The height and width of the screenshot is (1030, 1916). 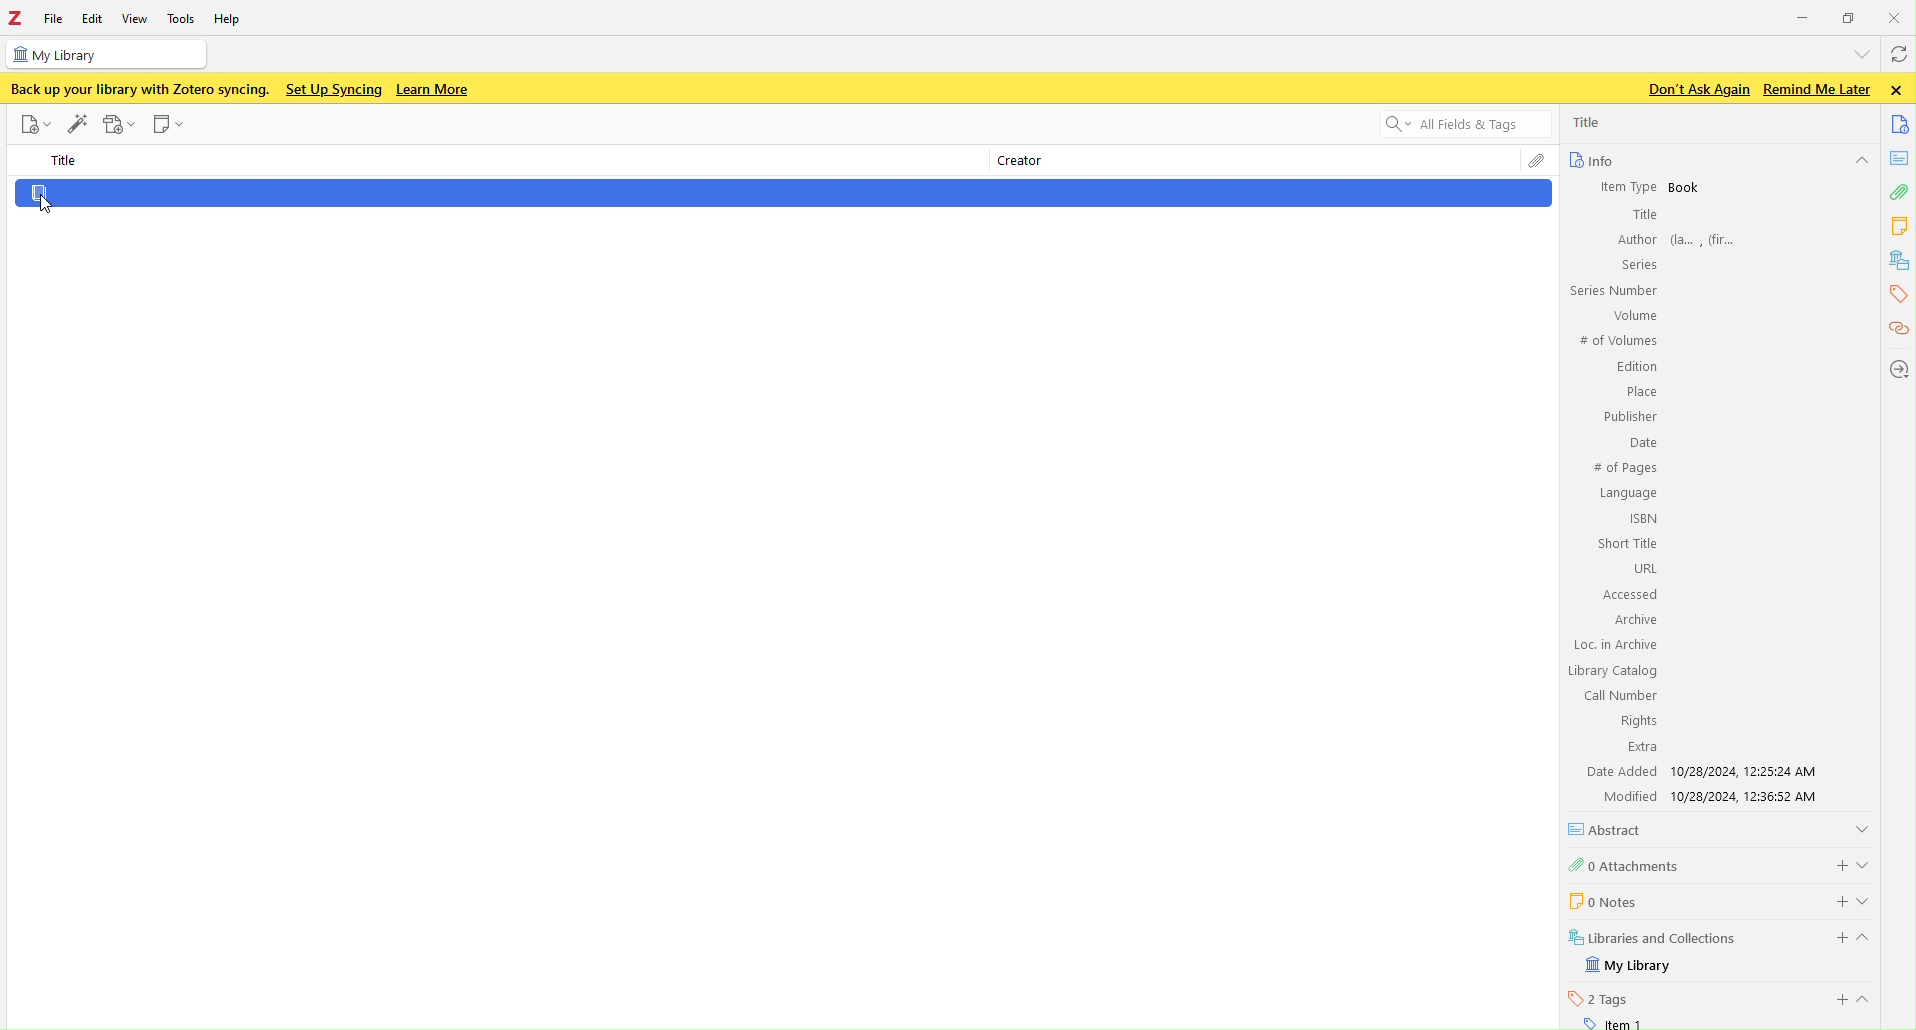 I want to click on learn more, so click(x=442, y=90).